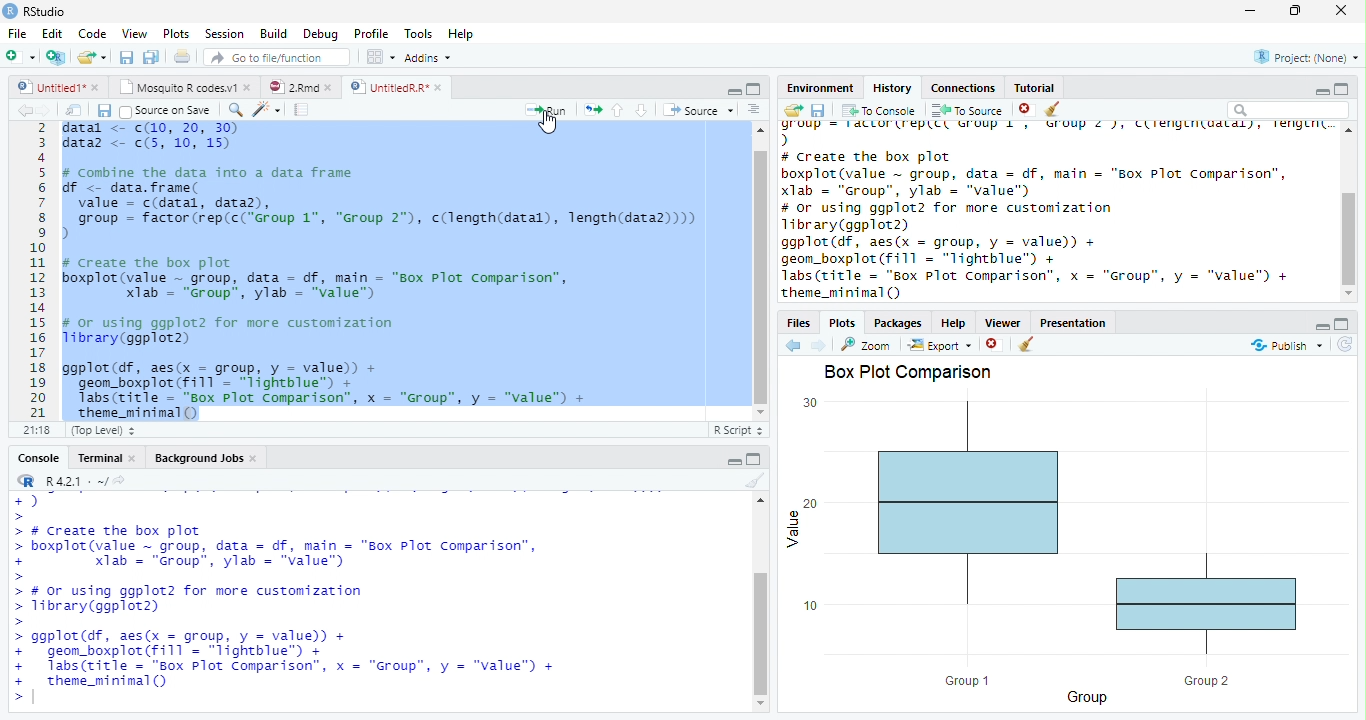 This screenshot has width=1366, height=720. I want to click on Help, so click(954, 322).